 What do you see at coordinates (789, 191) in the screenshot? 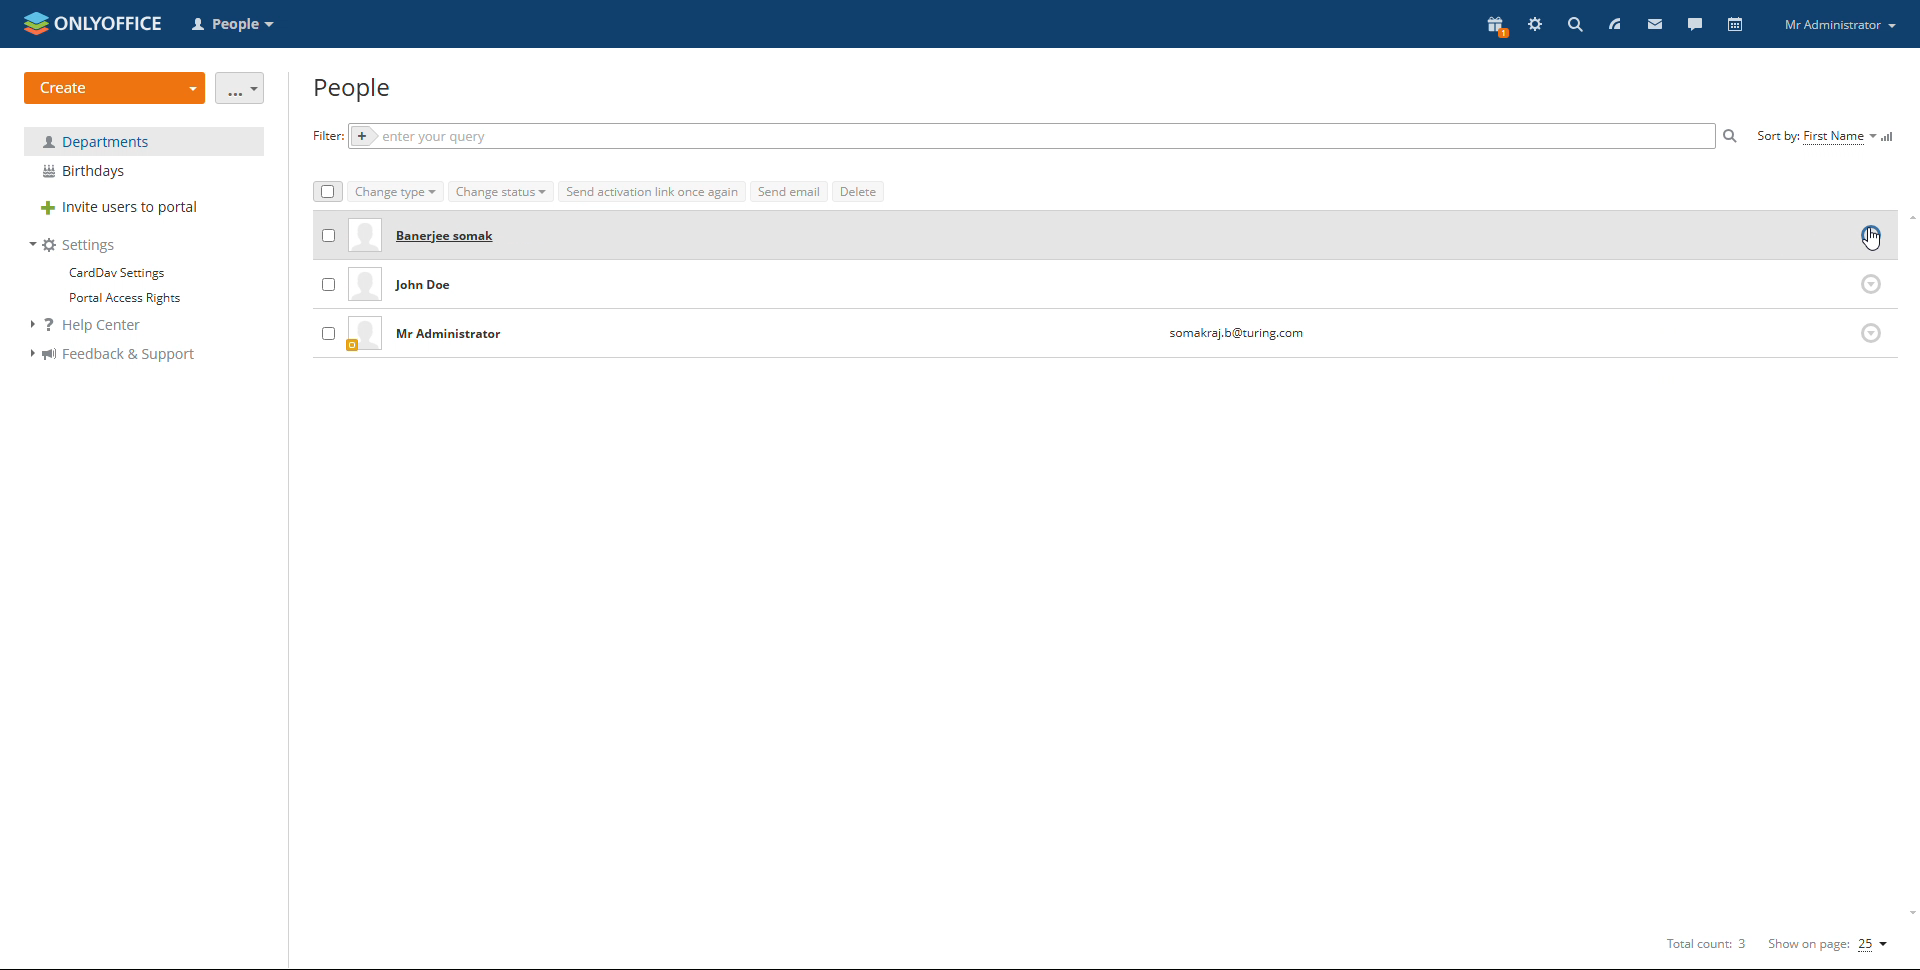
I see `send email` at bounding box center [789, 191].